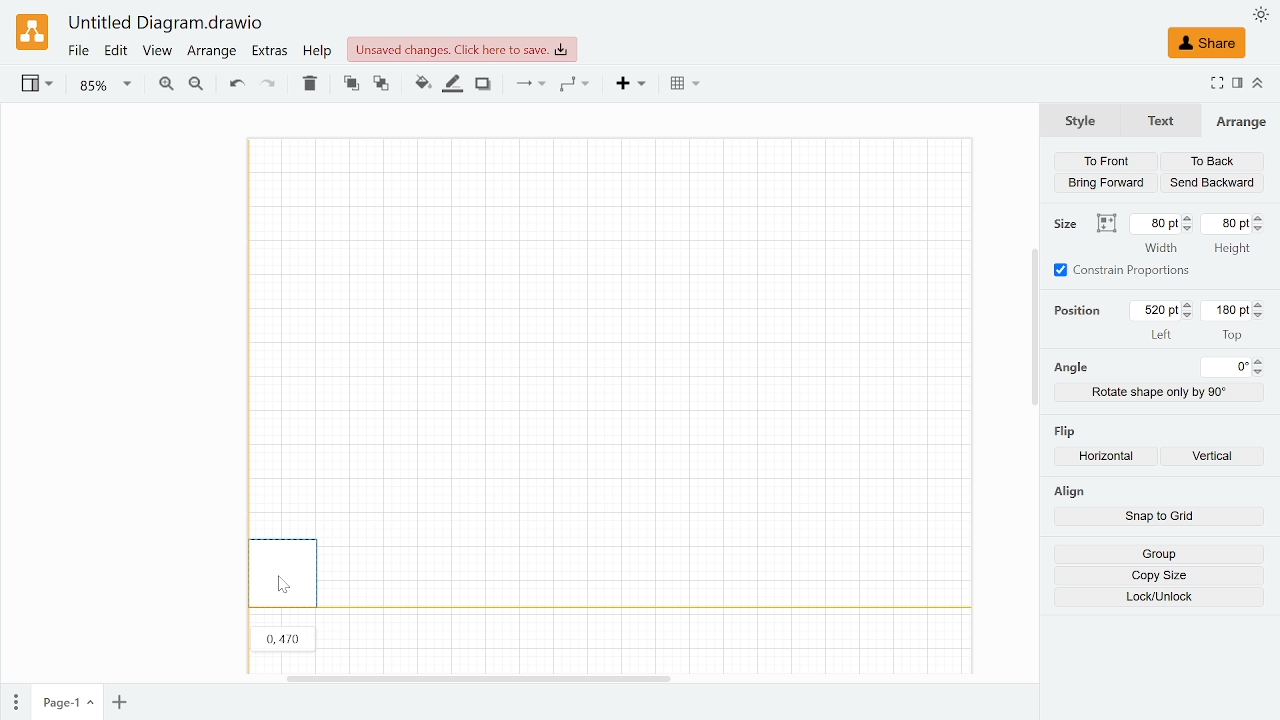  What do you see at coordinates (454, 84) in the screenshot?
I see `Fill line` at bounding box center [454, 84].